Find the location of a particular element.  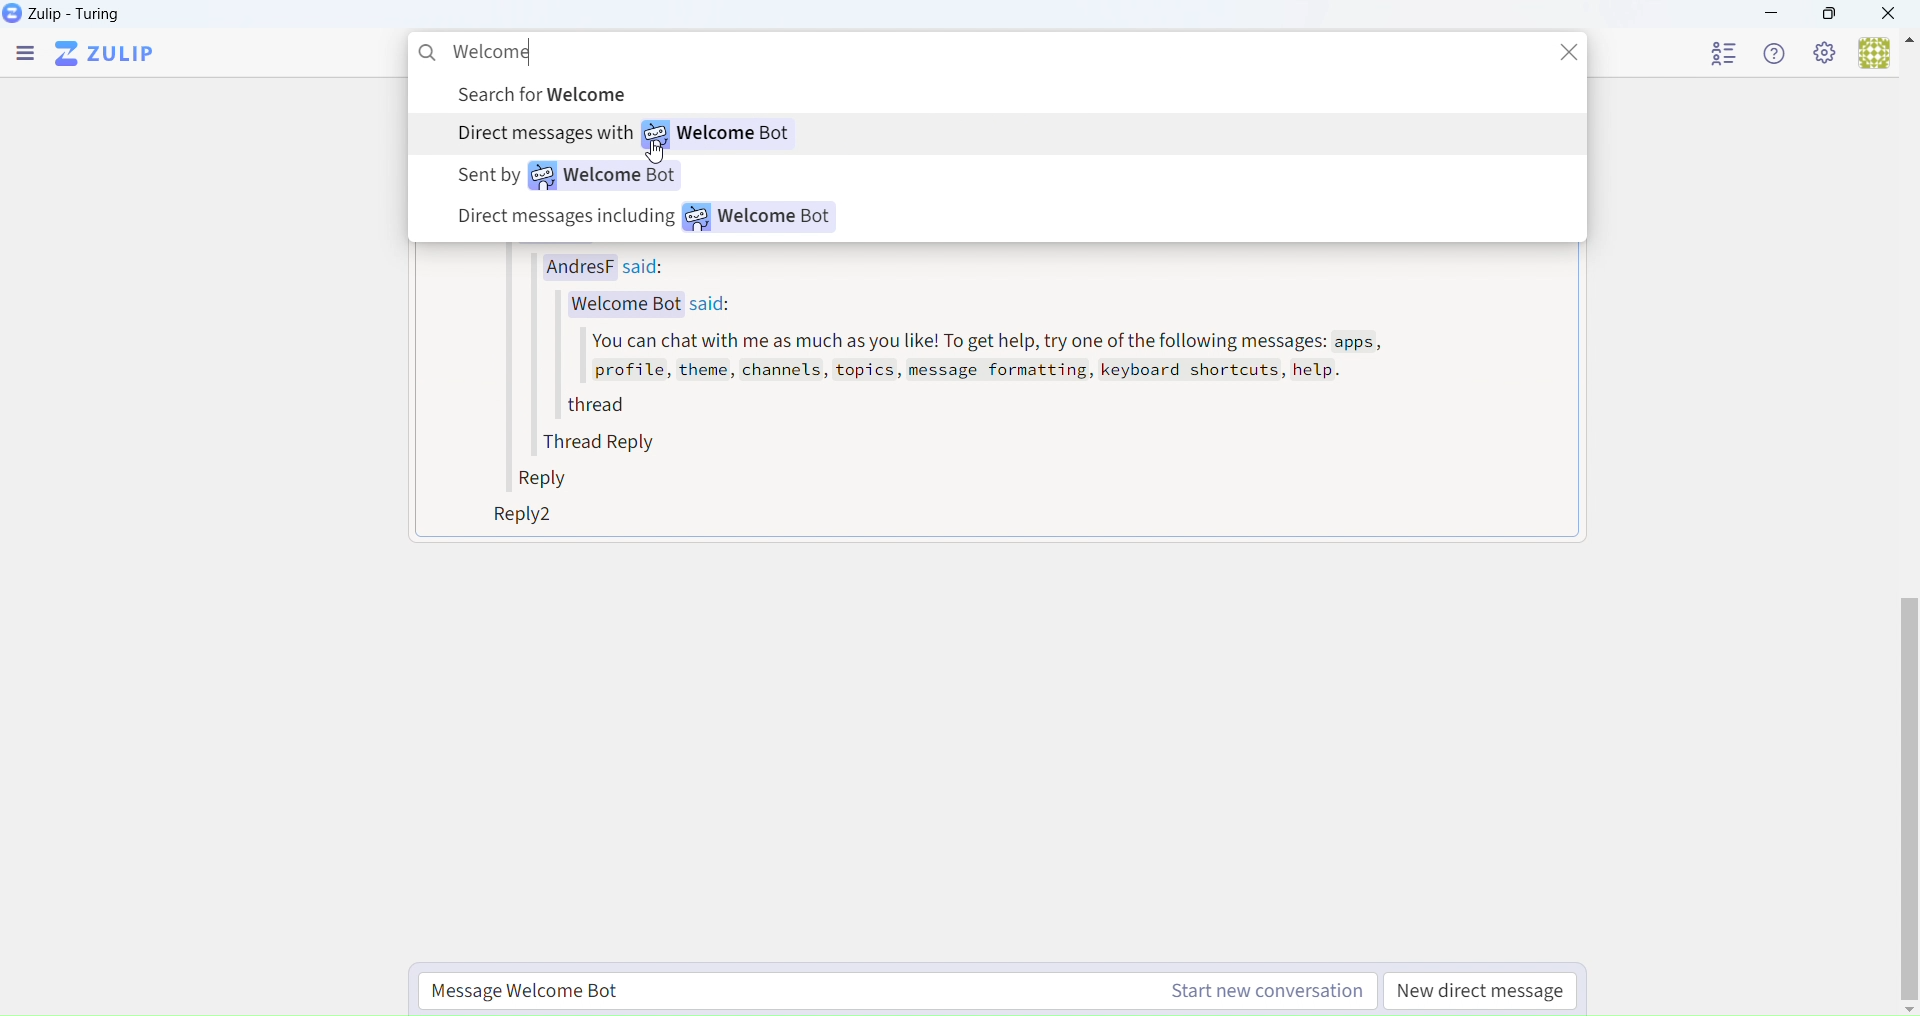

Message Welcome Bot is located at coordinates (892, 987).